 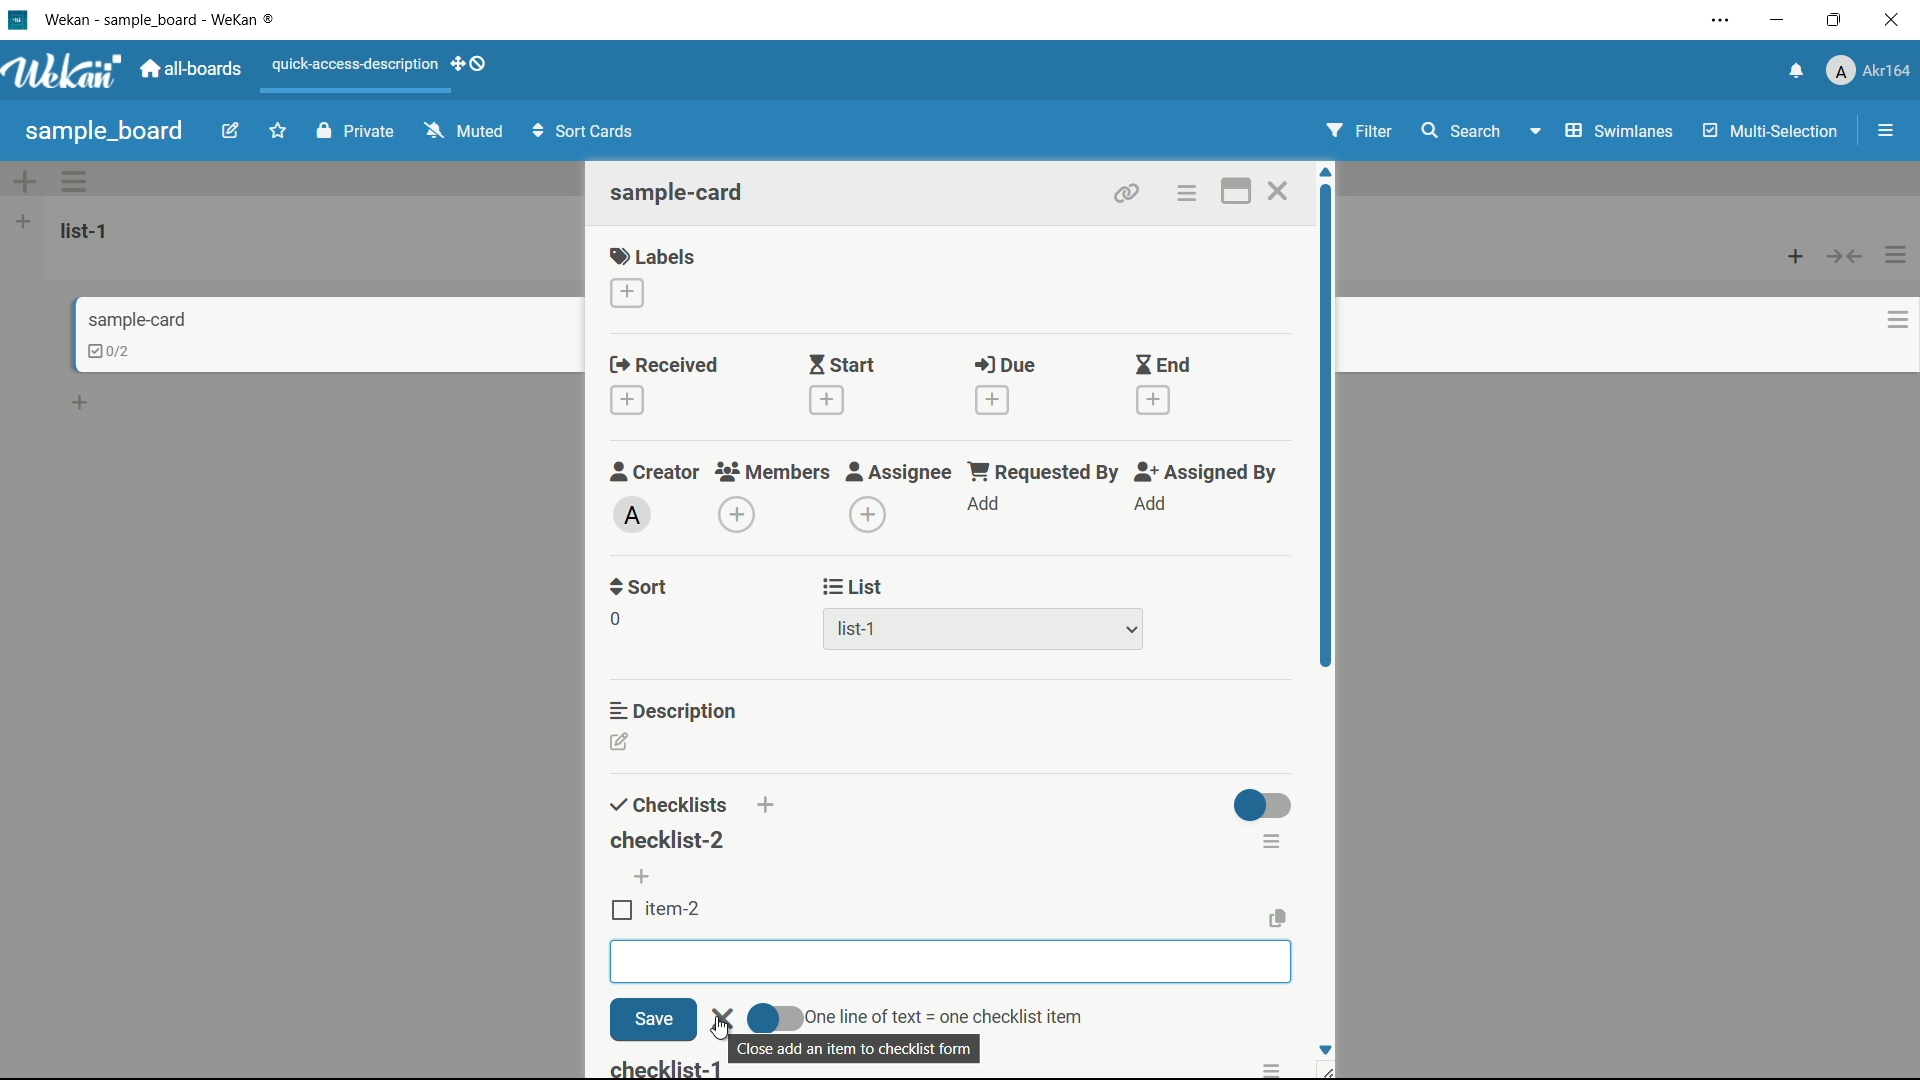 I want to click on card name, so click(x=137, y=319).